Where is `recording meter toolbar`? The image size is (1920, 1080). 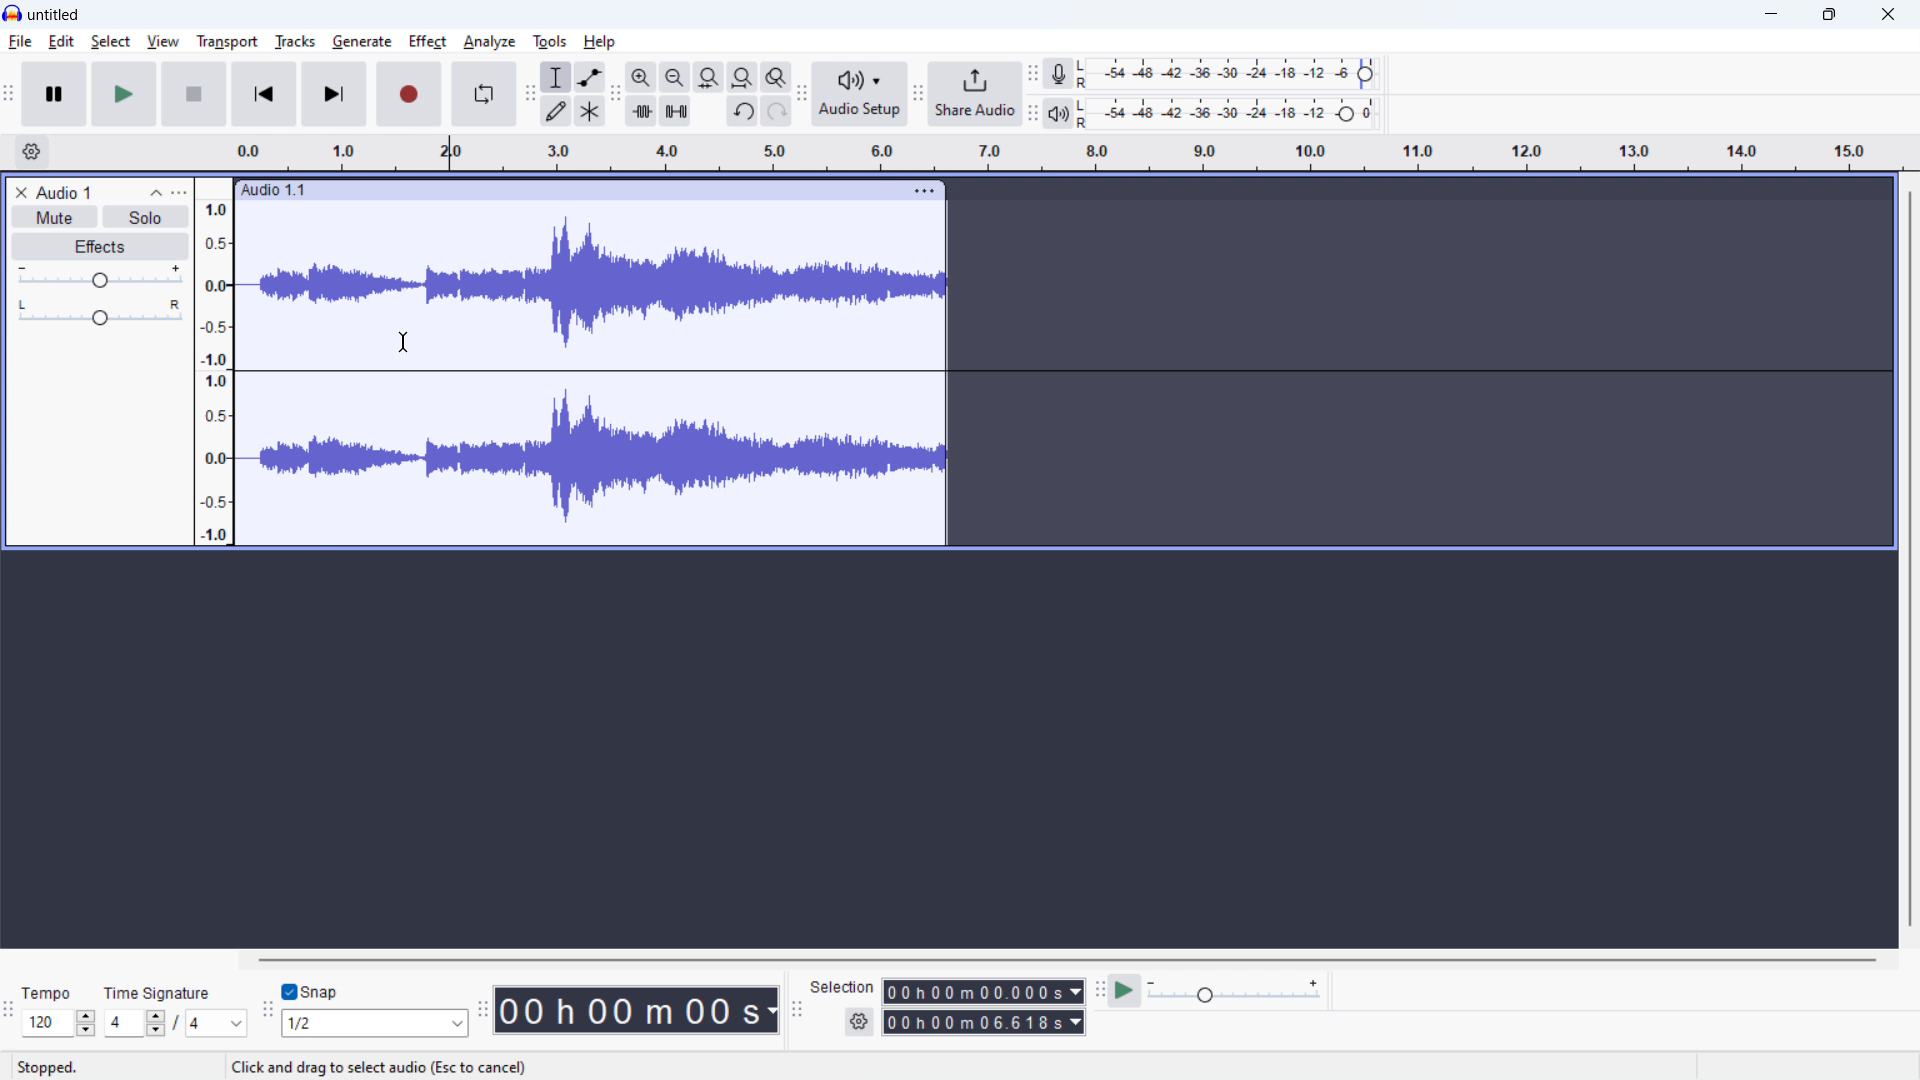
recording meter toolbar is located at coordinates (1033, 73).